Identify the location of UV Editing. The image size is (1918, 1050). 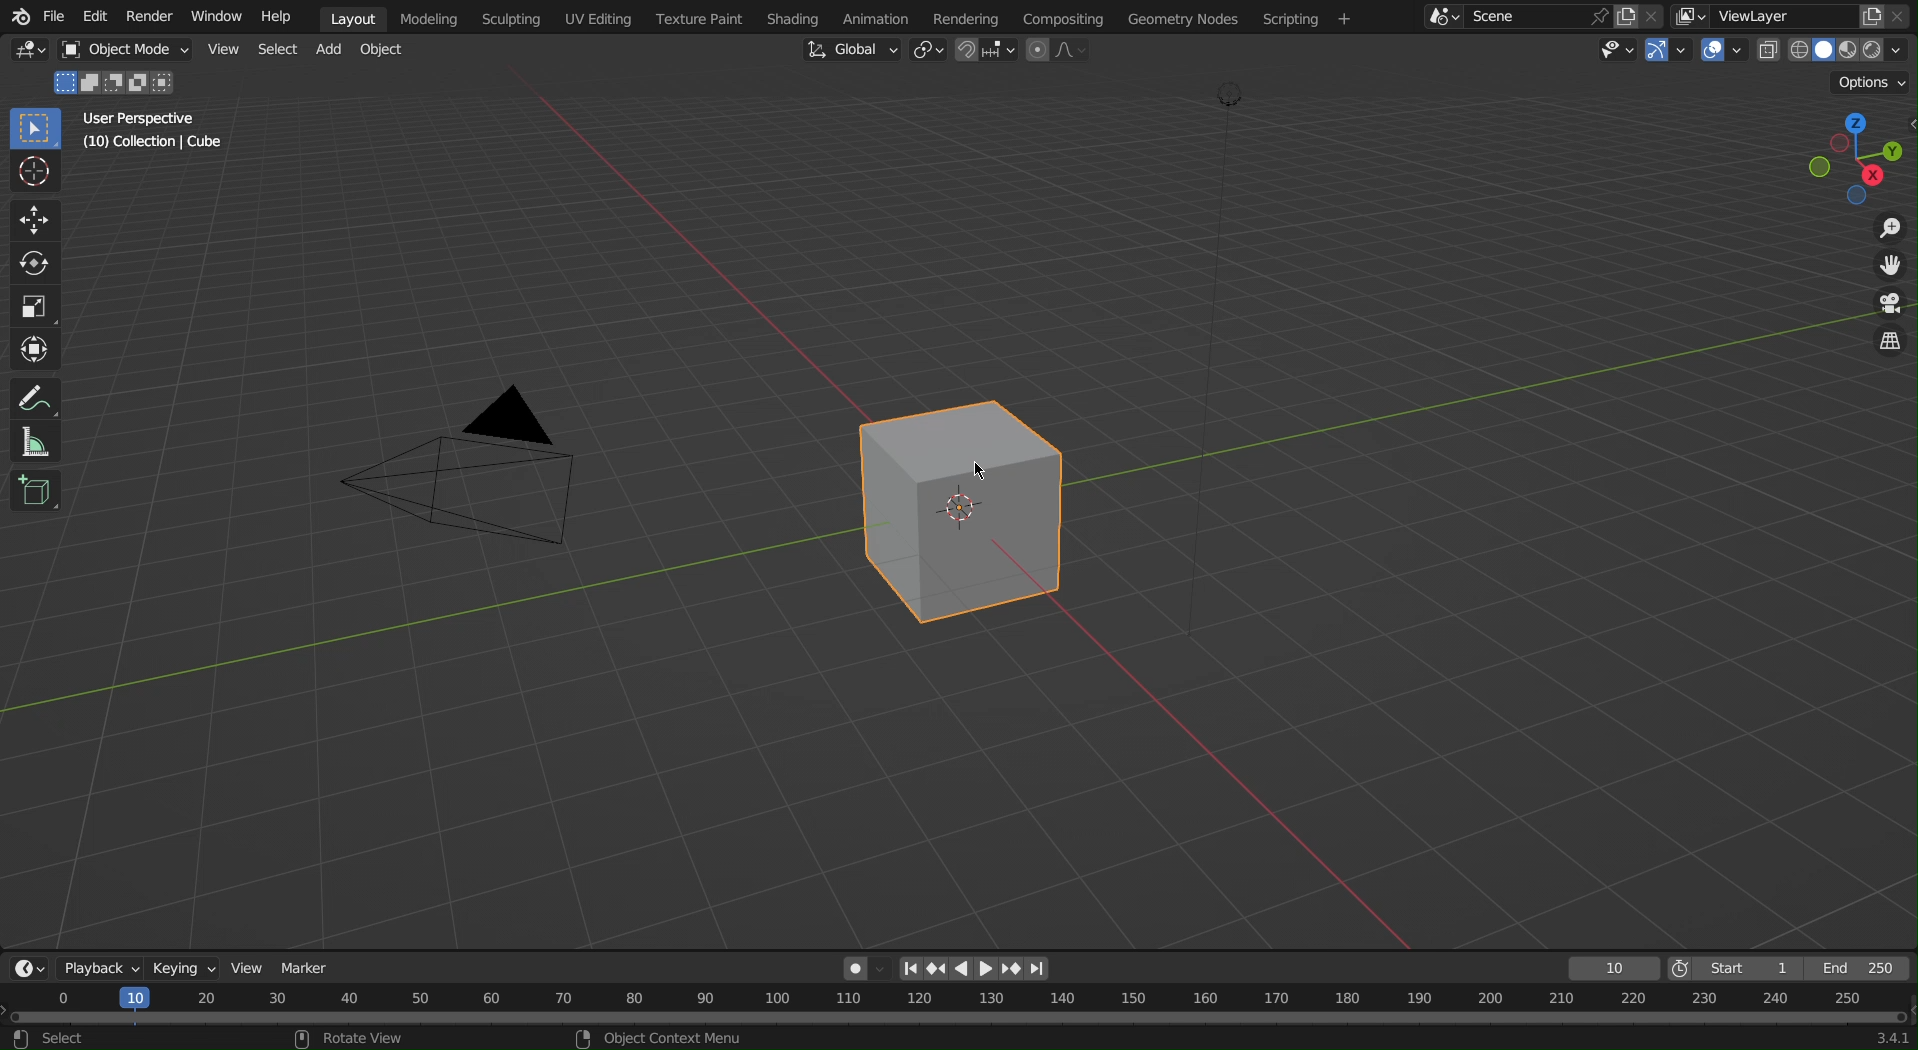
(594, 18).